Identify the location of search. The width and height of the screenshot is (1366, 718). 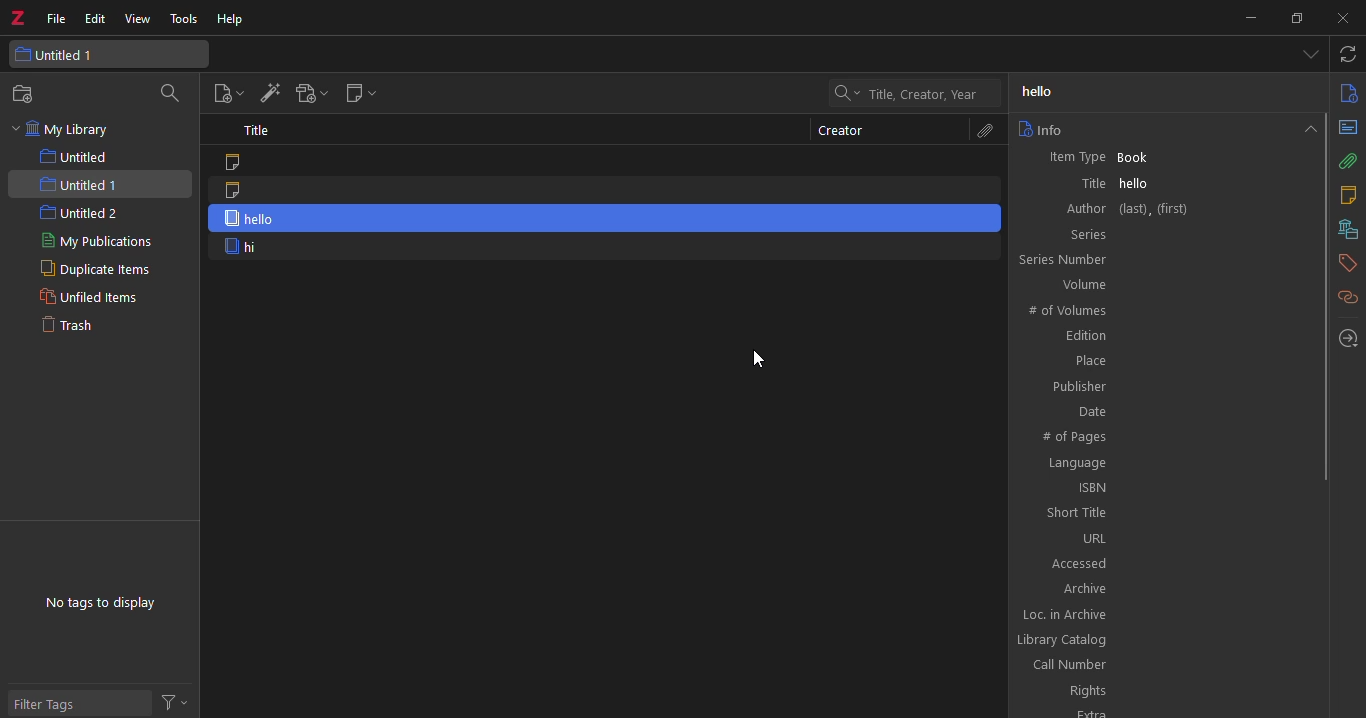
(174, 93).